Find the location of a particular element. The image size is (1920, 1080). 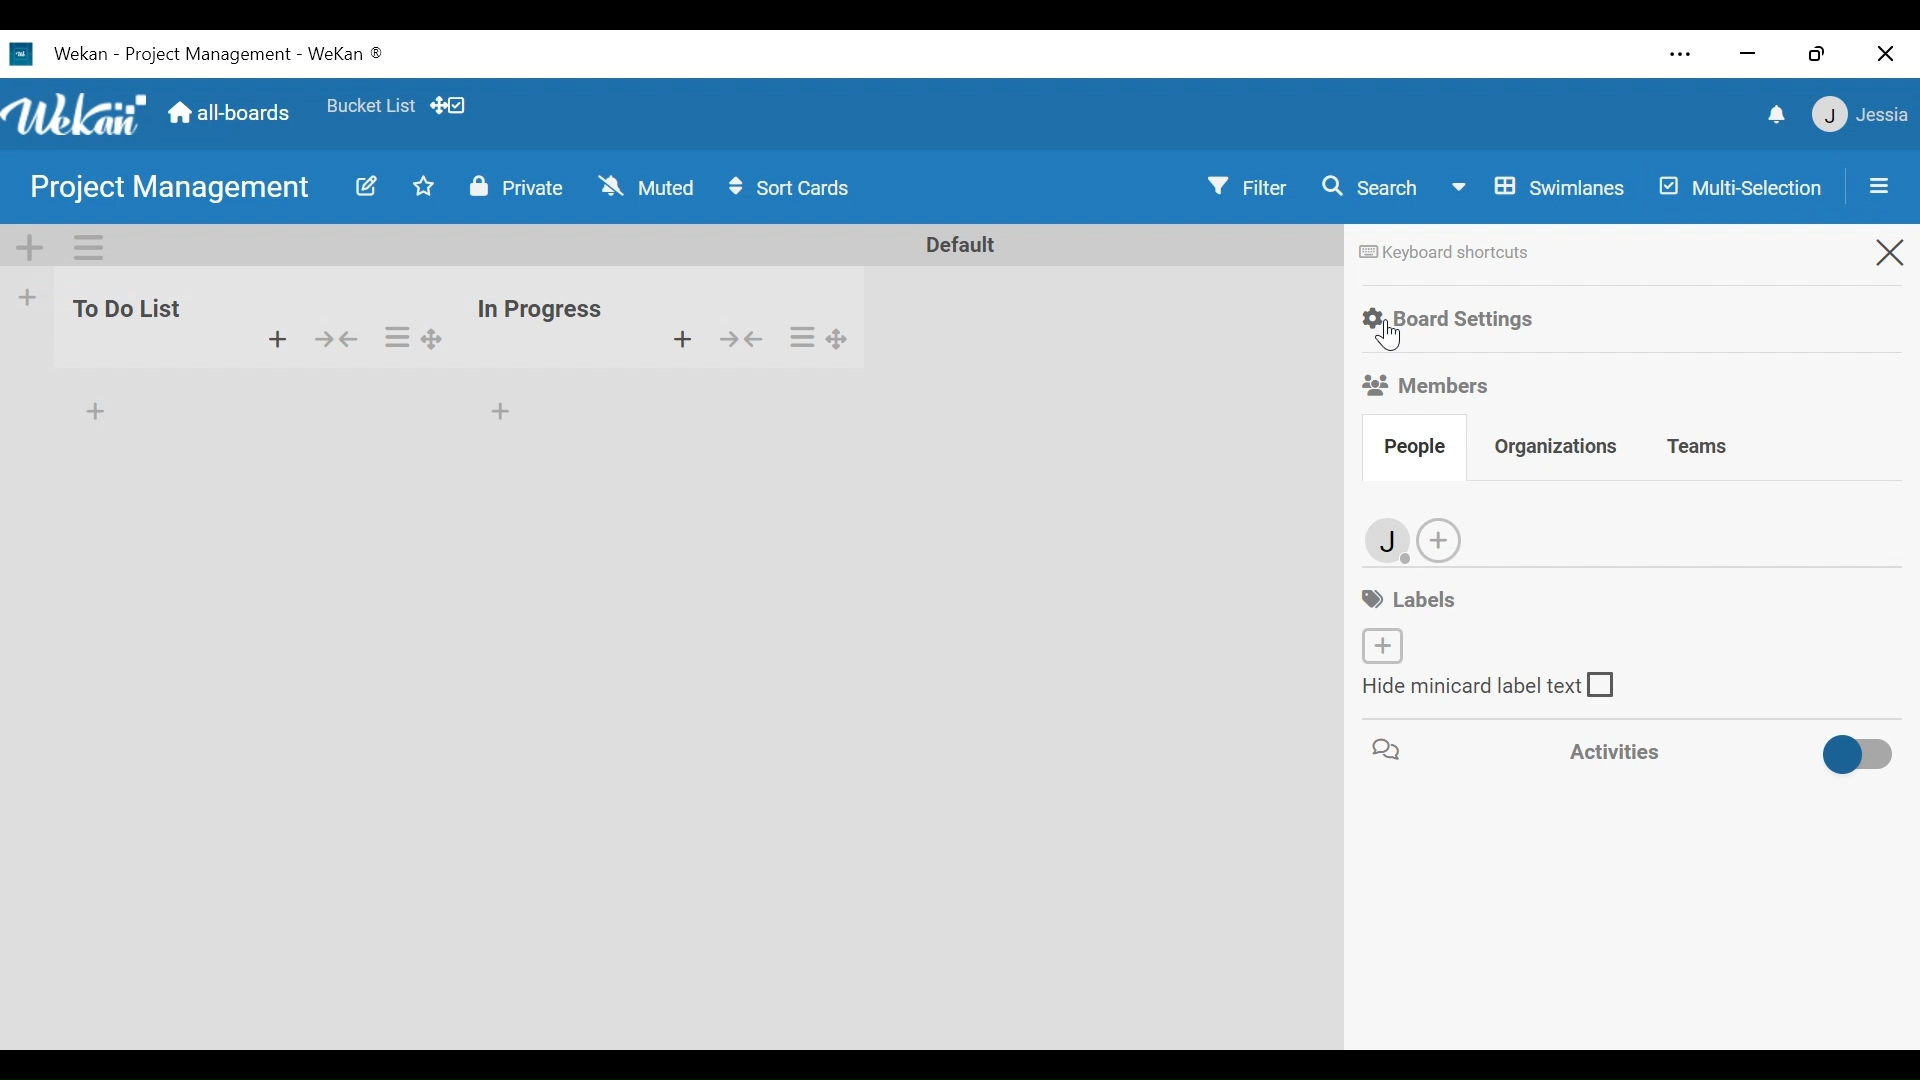

(un)select Hide minicard label text is located at coordinates (1491, 687).